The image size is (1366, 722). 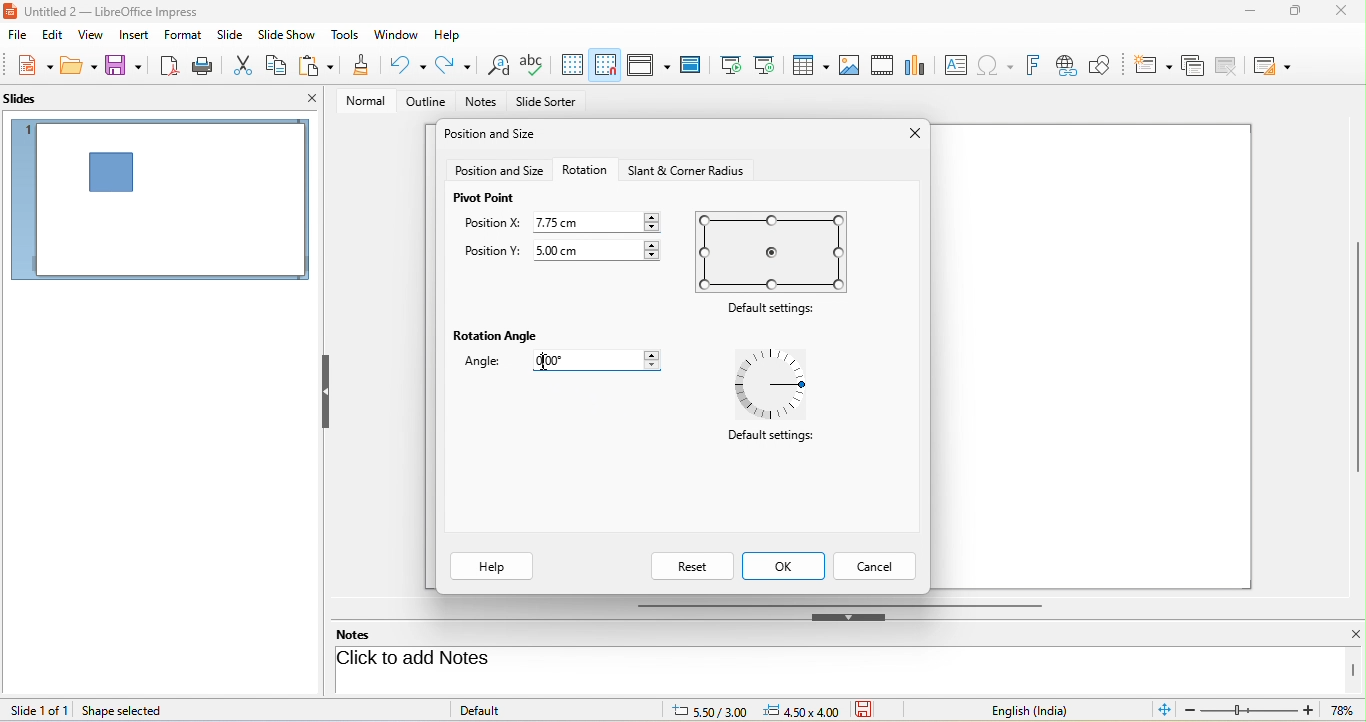 What do you see at coordinates (123, 10) in the screenshot?
I see `untitled 2-libre office impress` at bounding box center [123, 10].